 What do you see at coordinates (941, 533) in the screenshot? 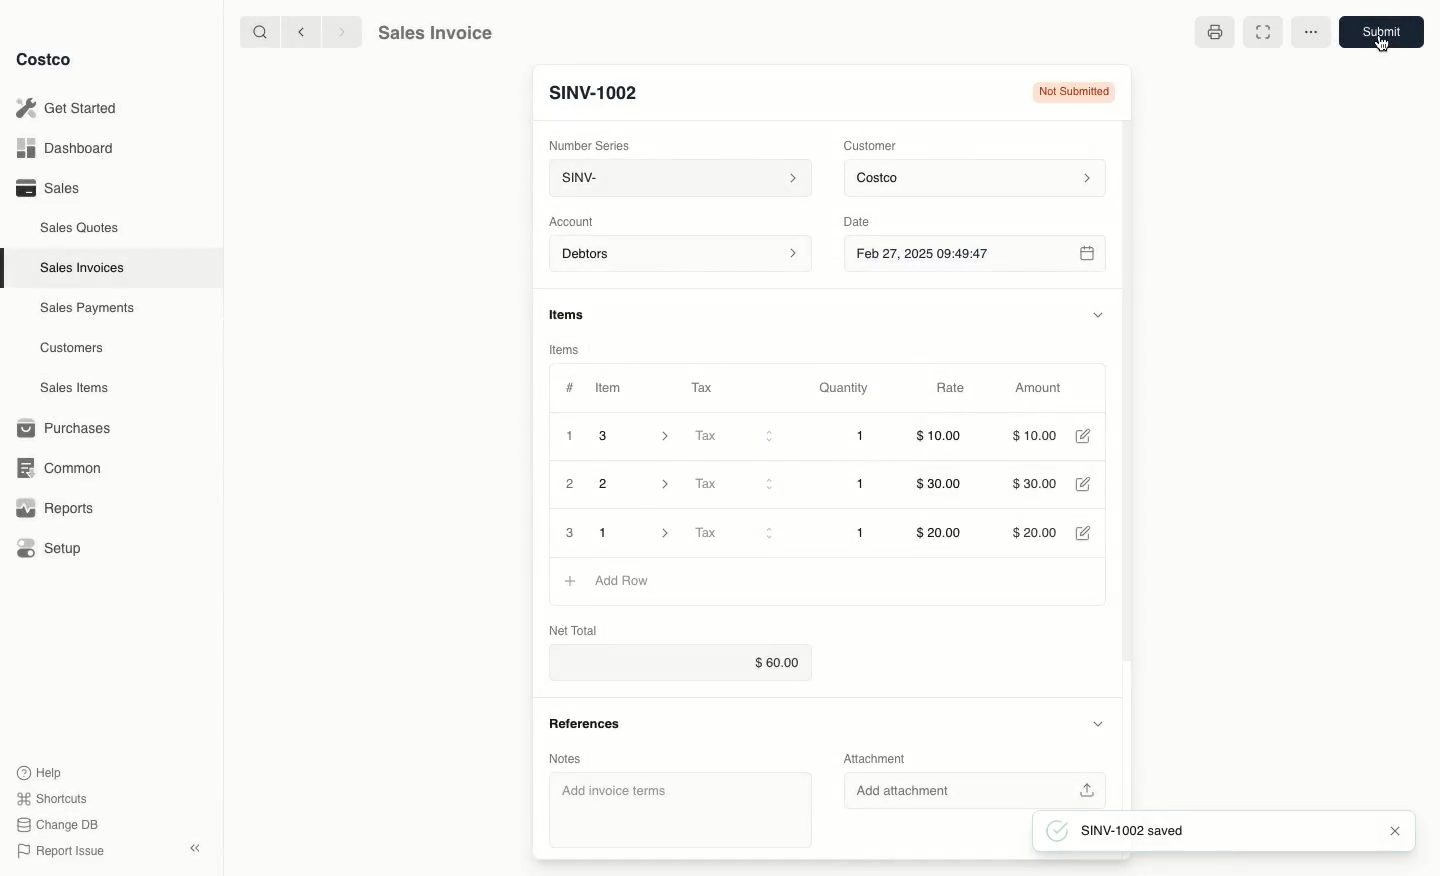
I see `$20.00` at bounding box center [941, 533].